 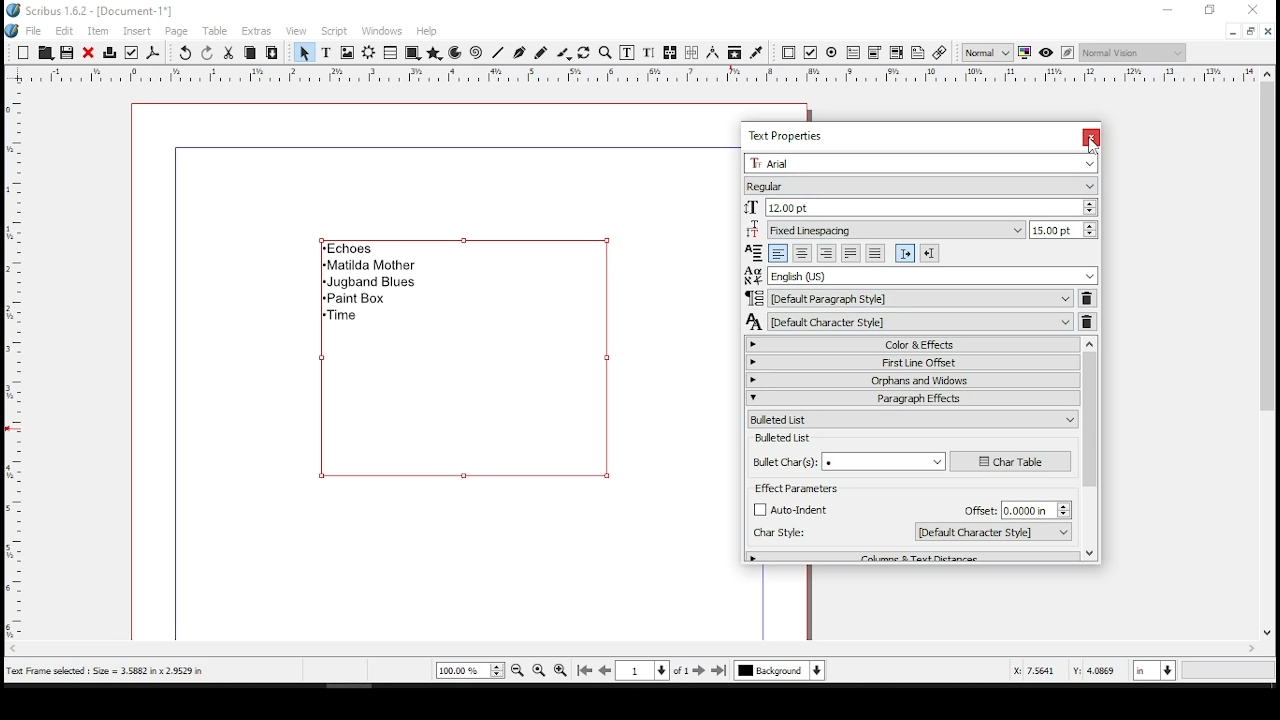 I want to click on close window, so click(x=1256, y=9).